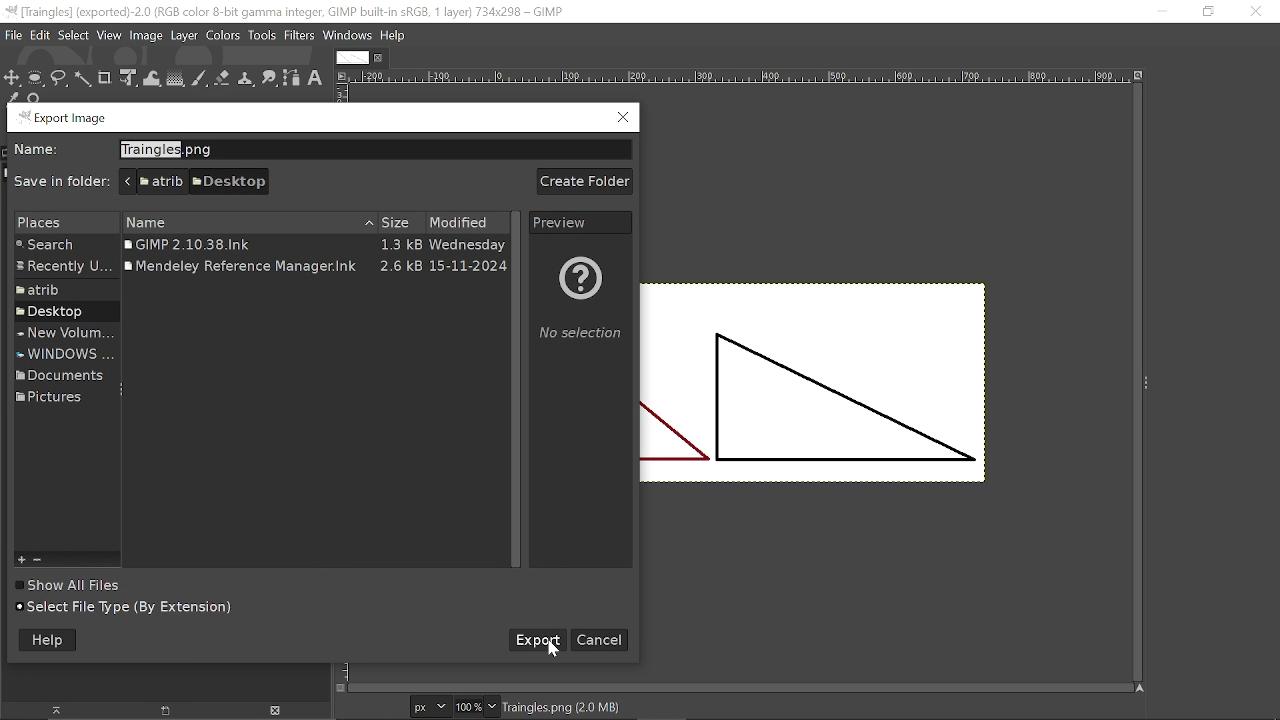 This screenshot has height=720, width=1280. I want to click on Unified transform tool, so click(127, 78).